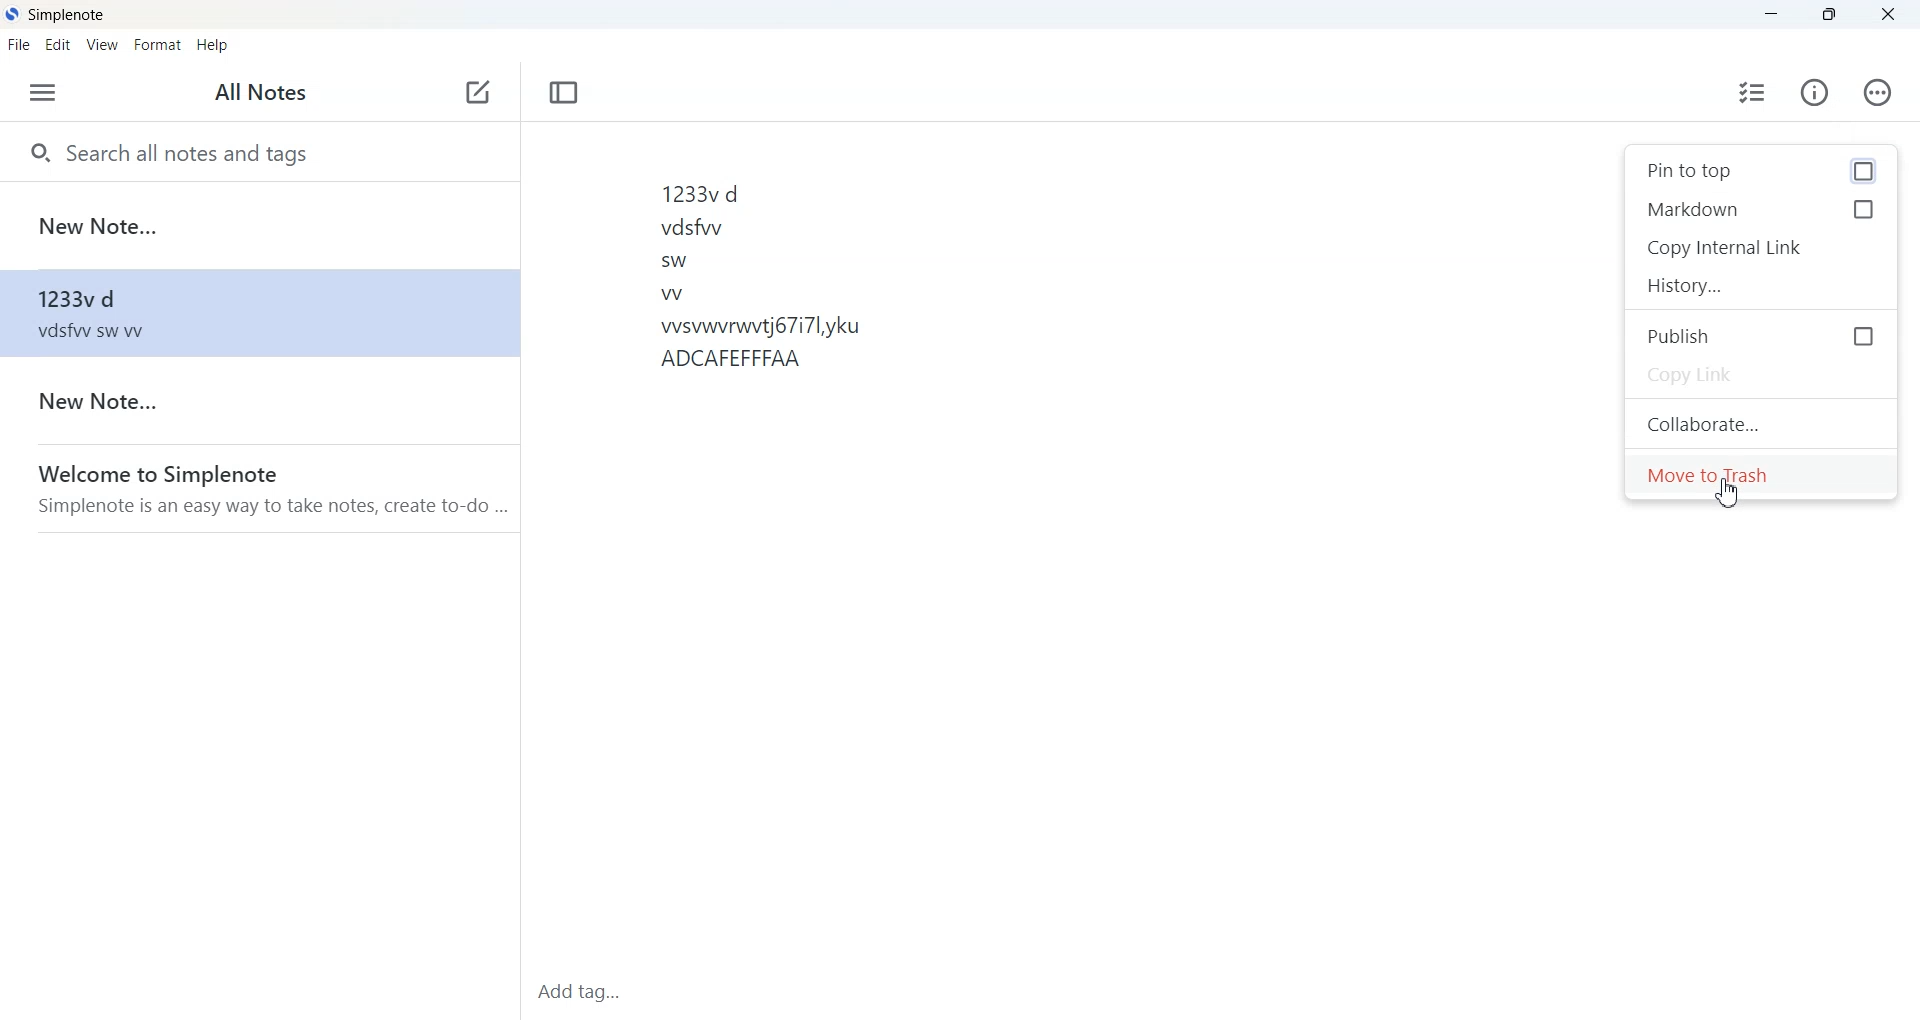  Describe the element at coordinates (1878, 92) in the screenshot. I see `Actions` at that location.